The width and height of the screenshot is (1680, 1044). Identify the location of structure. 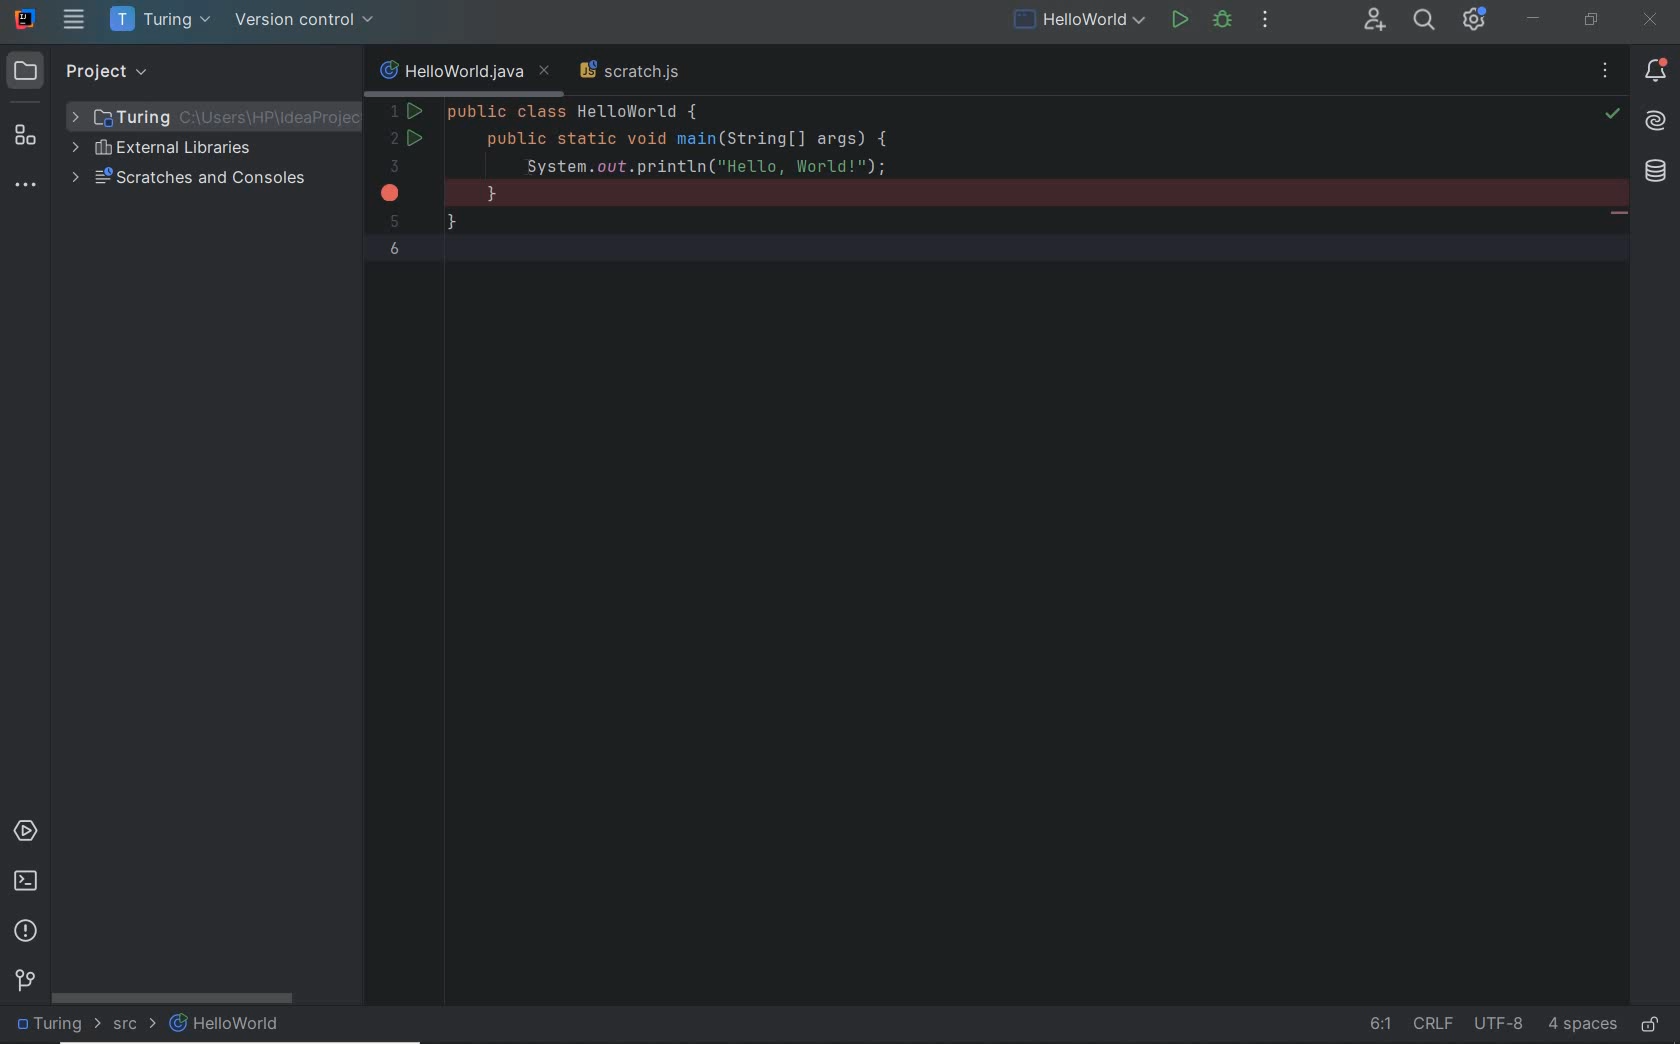
(25, 139).